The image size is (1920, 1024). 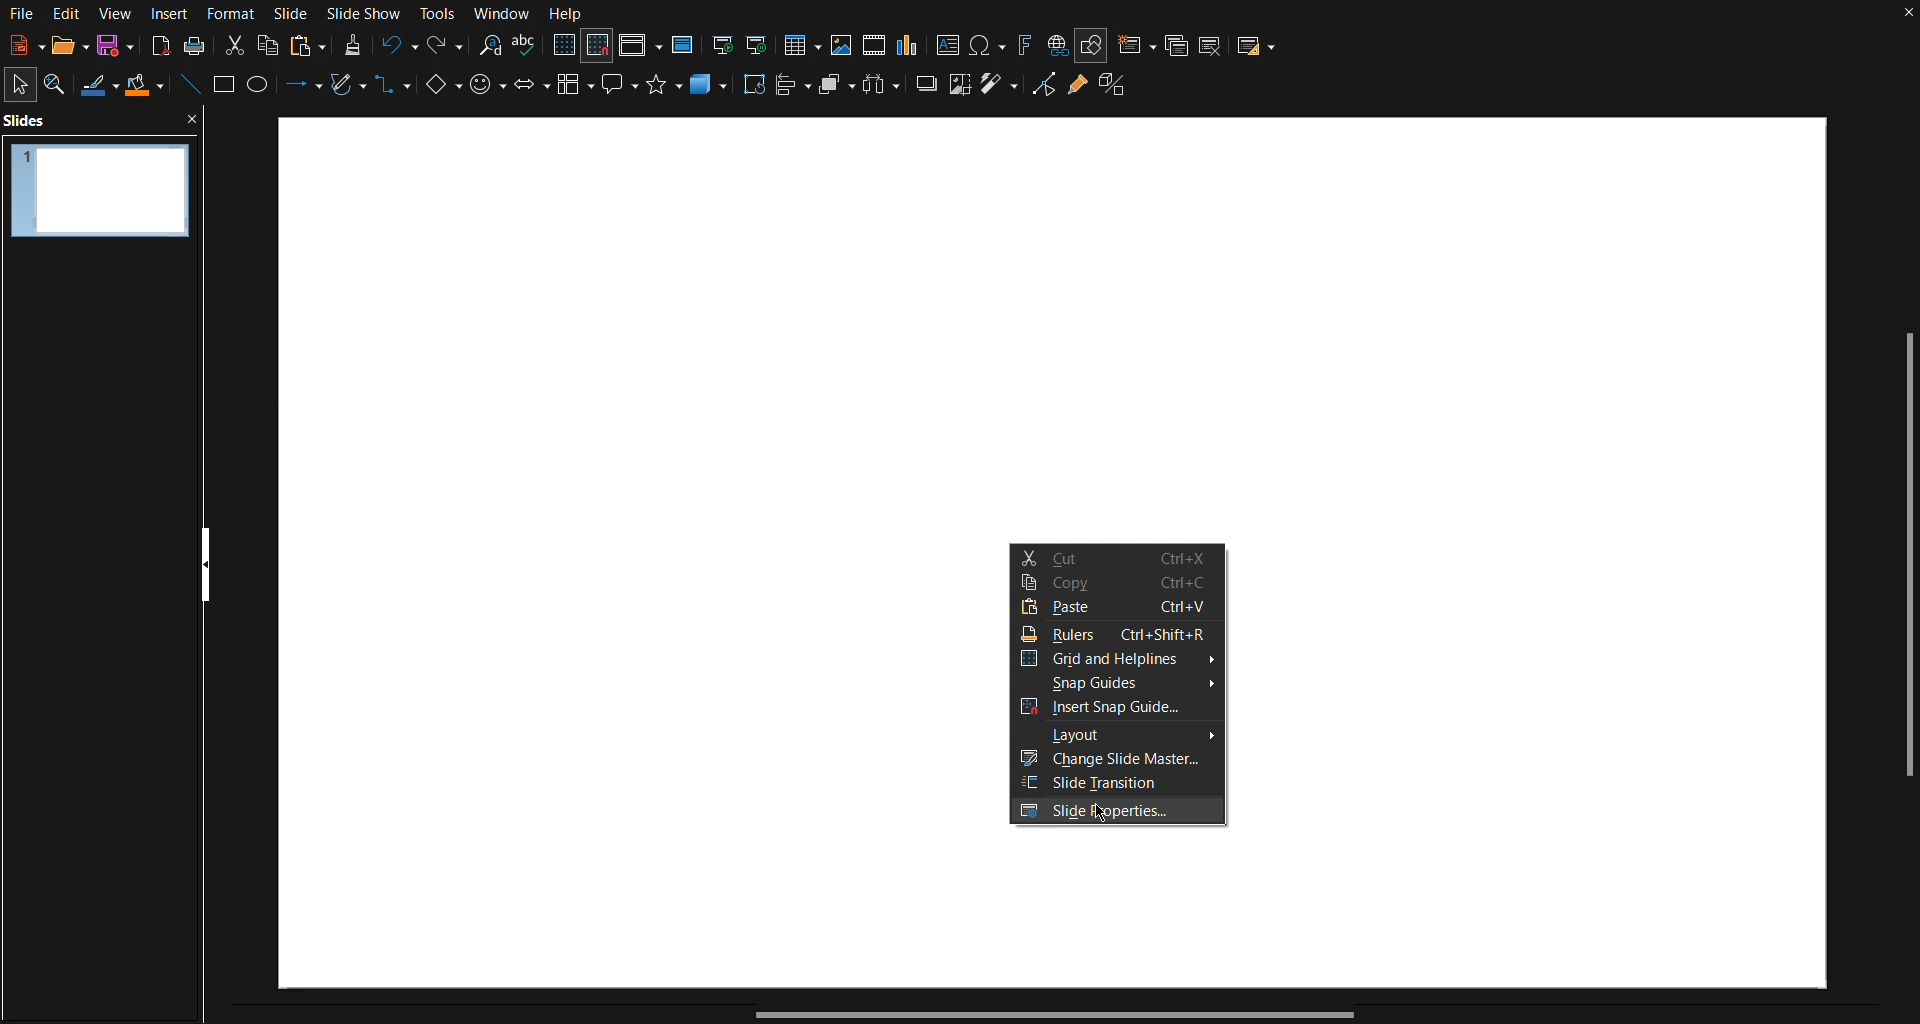 I want to click on Formatting, so click(x=352, y=45).